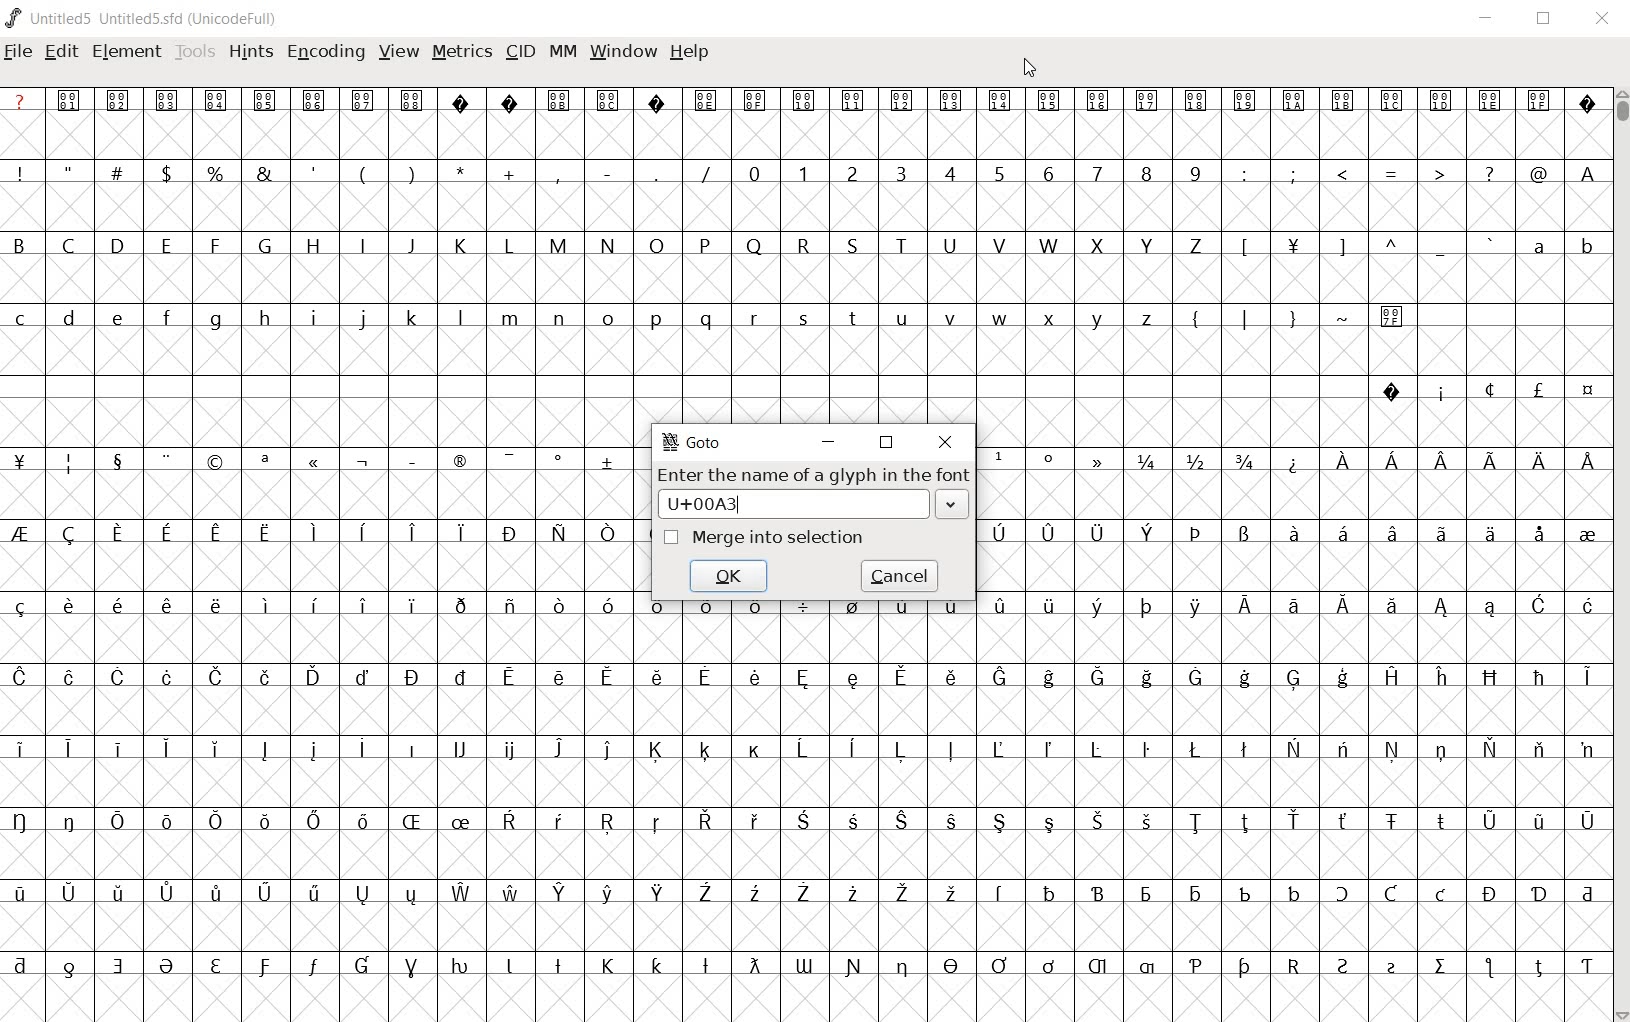 The width and height of the screenshot is (1630, 1022). What do you see at coordinates (1194, 172) in the screenshot?
I see `9` at bounding box center [1194, 172].